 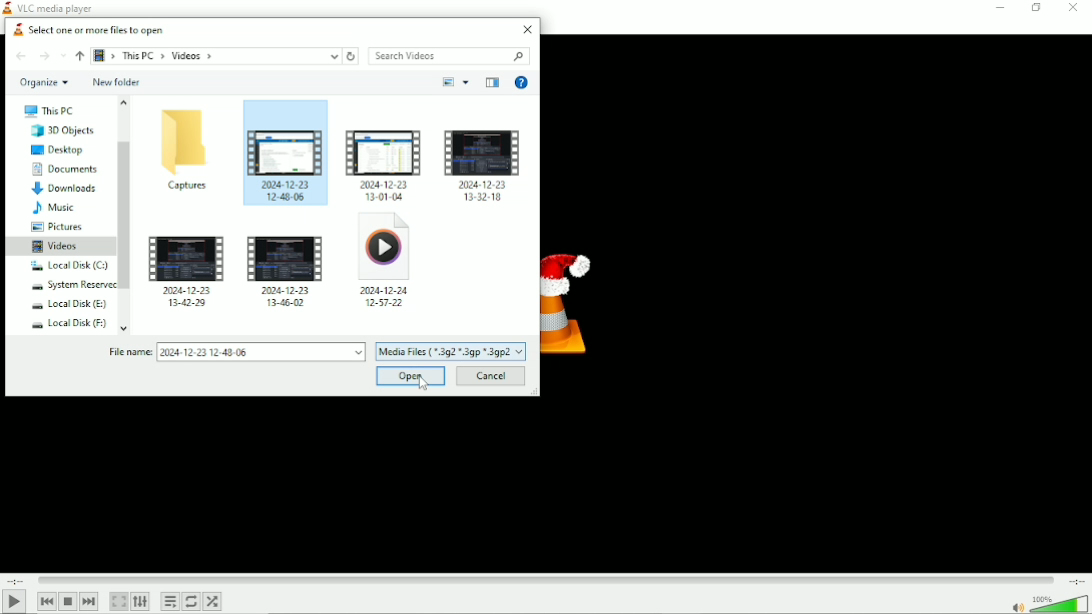 I want to click on video, so click(x=483, y=165).